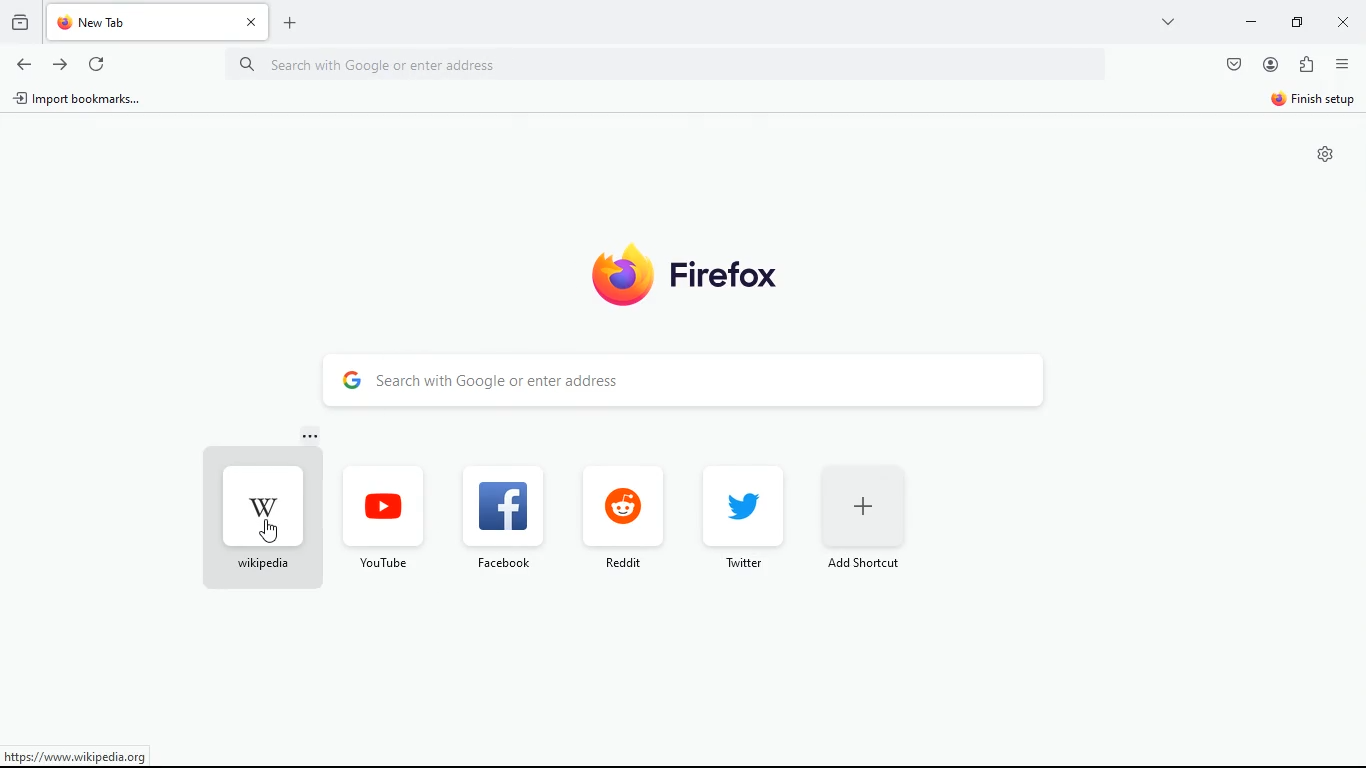 The height and width of the screenshot is (768, 1366). I want to click on youtube, so click(386, 561).